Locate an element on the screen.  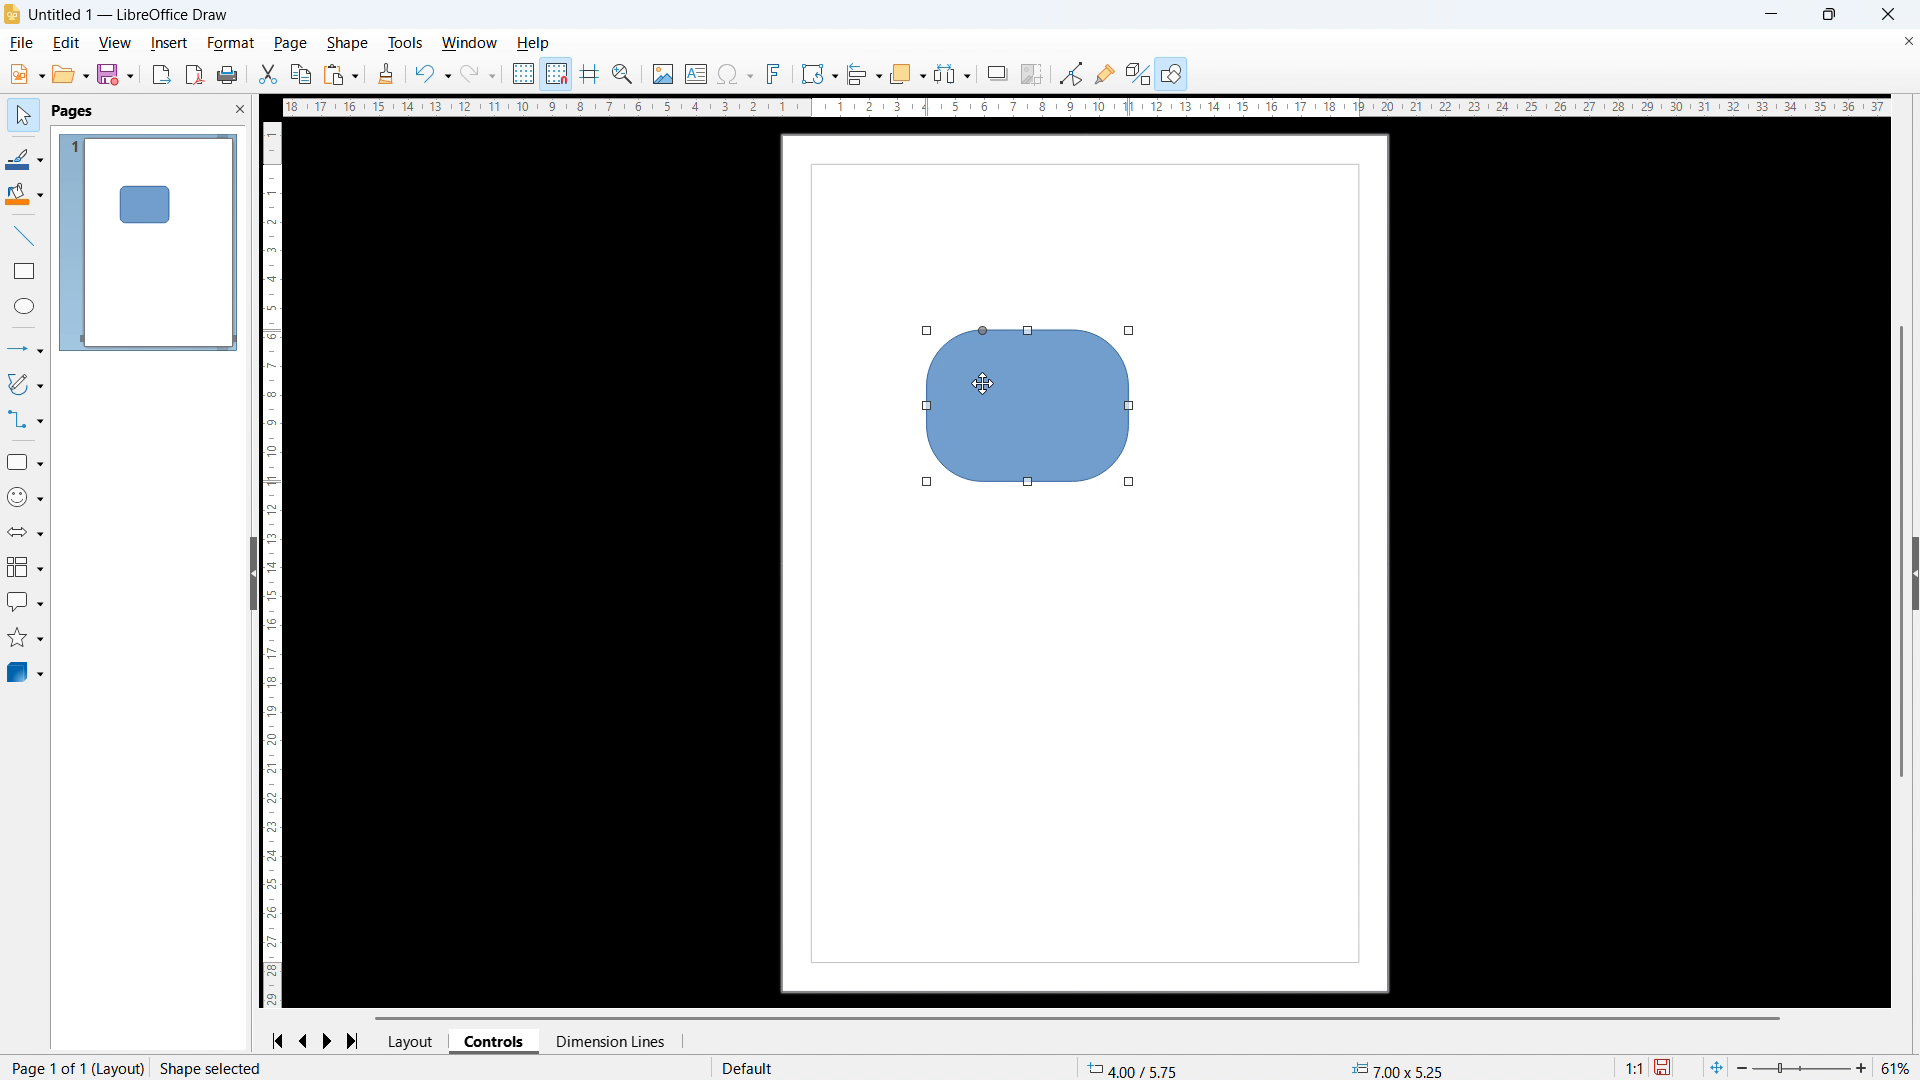
Export  is located at coordinates (161, 74).